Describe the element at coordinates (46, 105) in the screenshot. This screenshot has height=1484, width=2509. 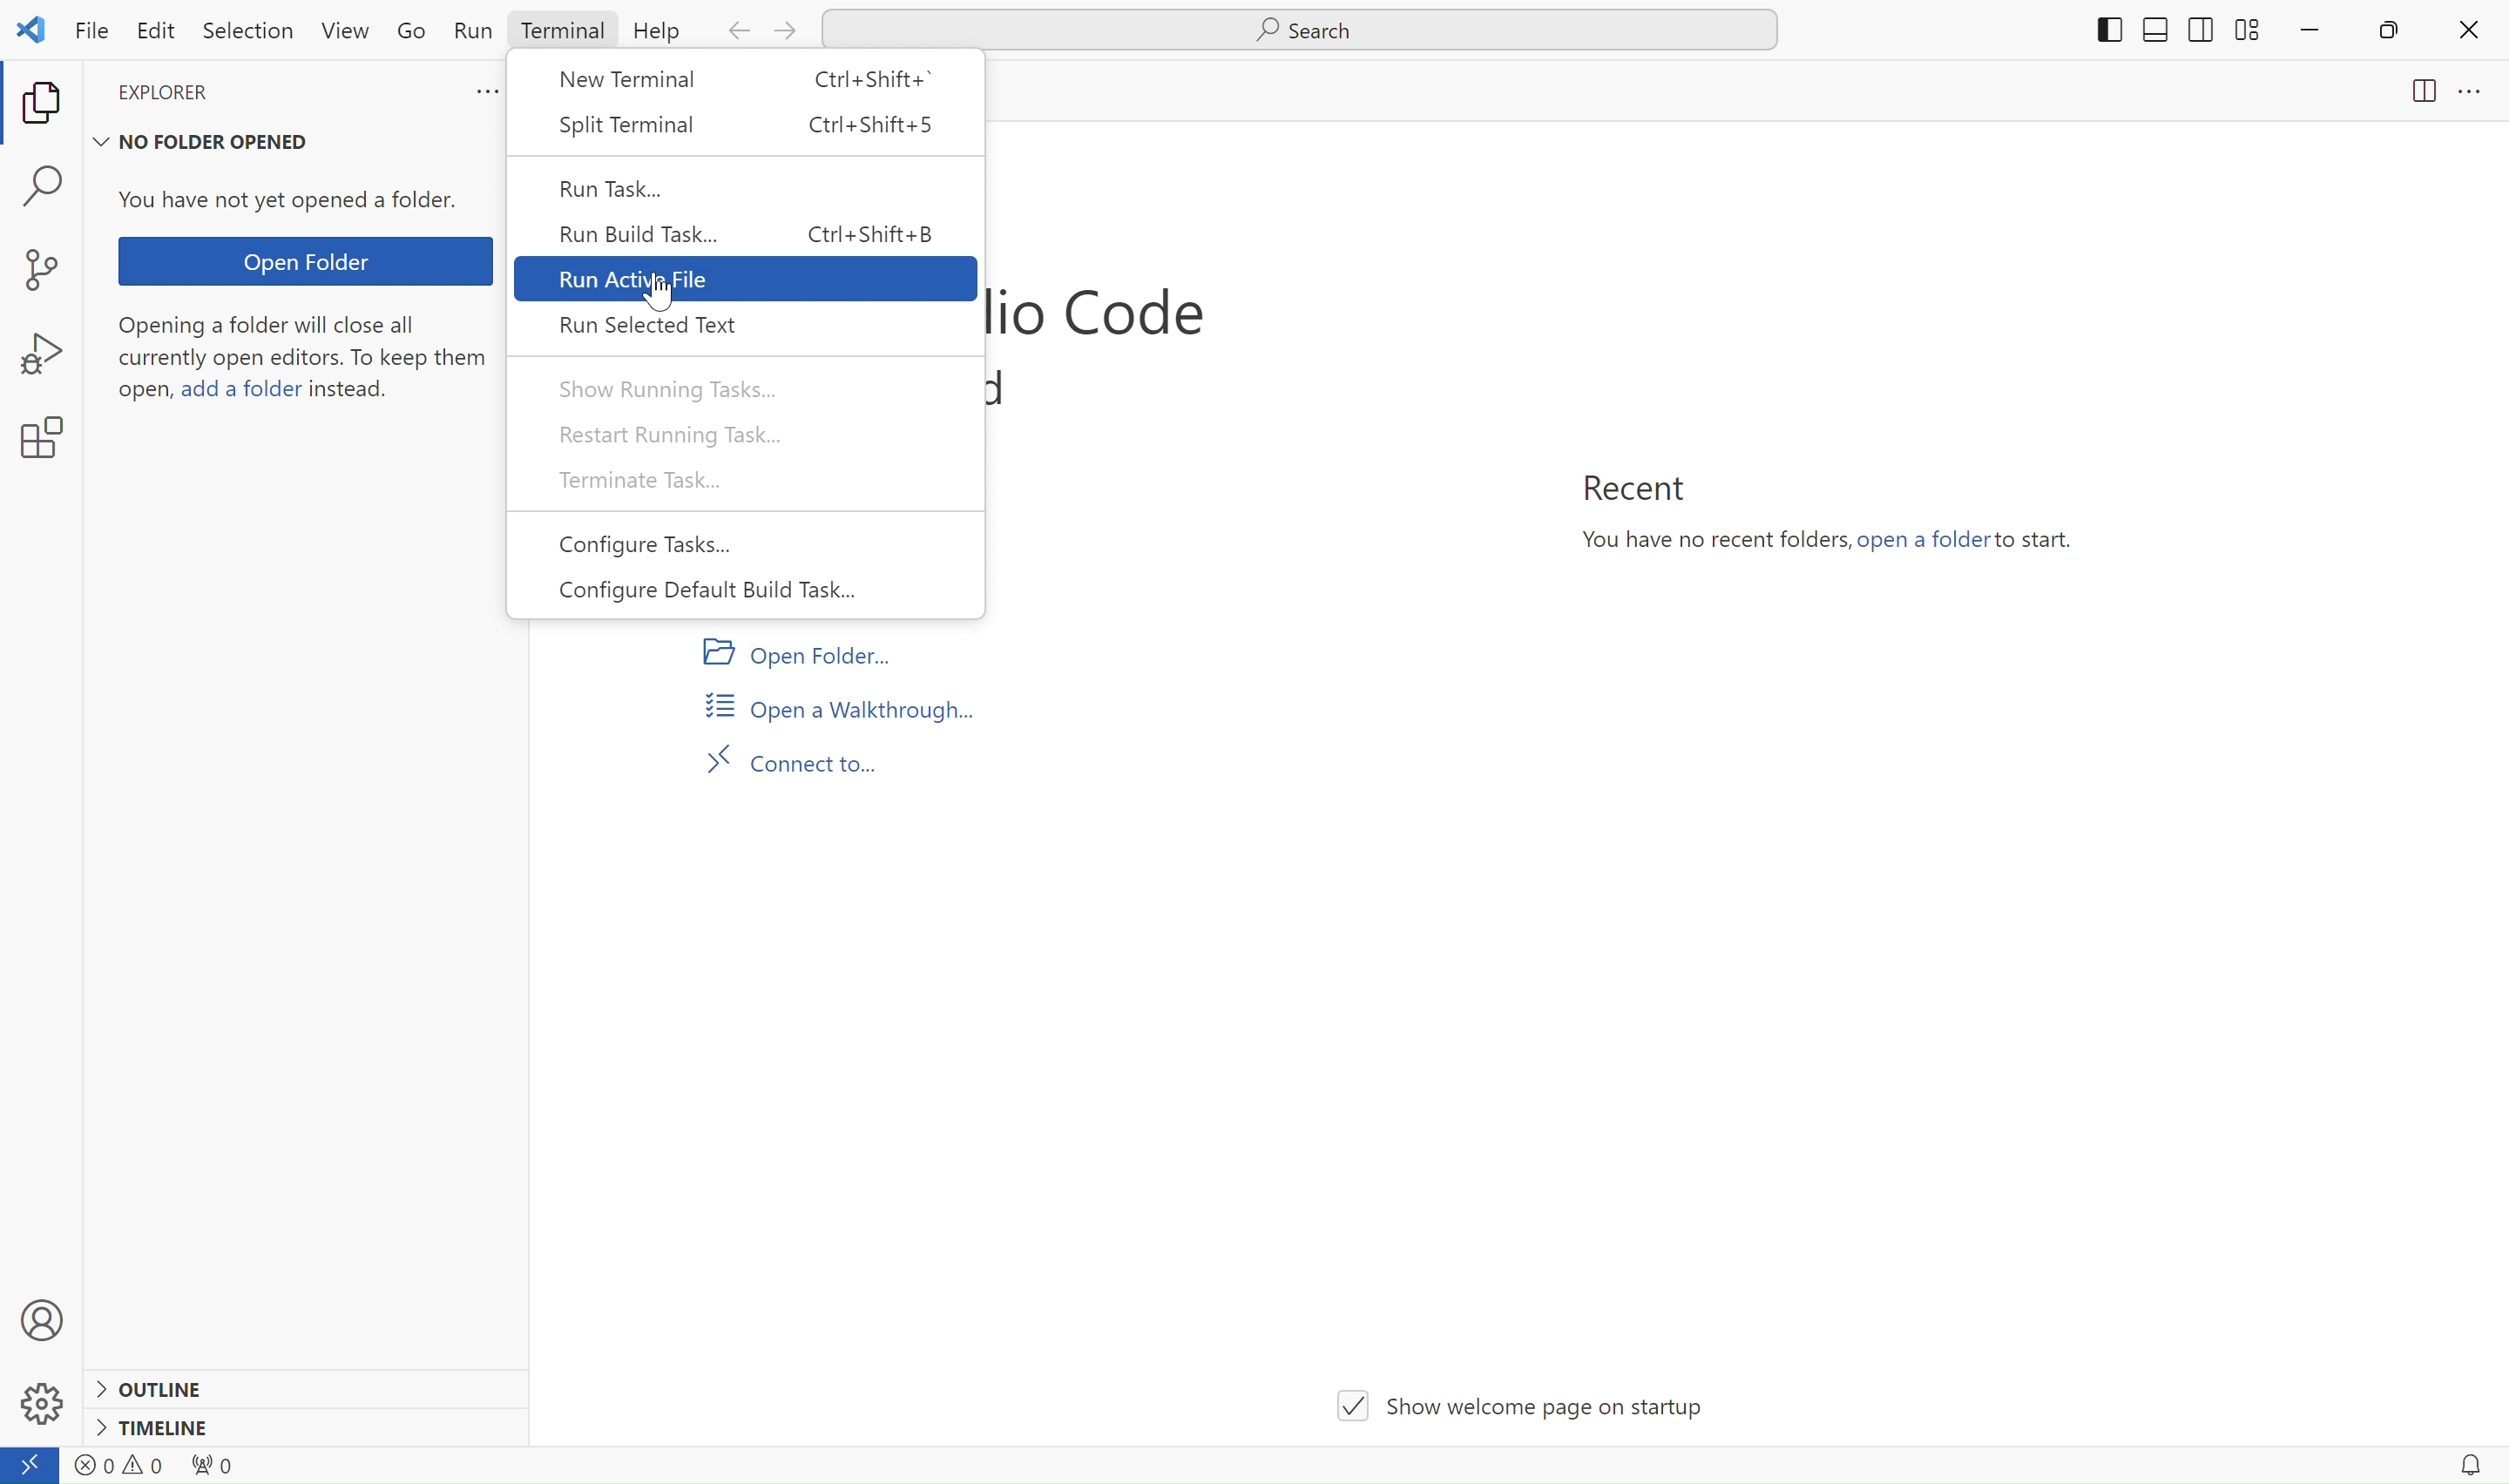
I see `copy` at that location.